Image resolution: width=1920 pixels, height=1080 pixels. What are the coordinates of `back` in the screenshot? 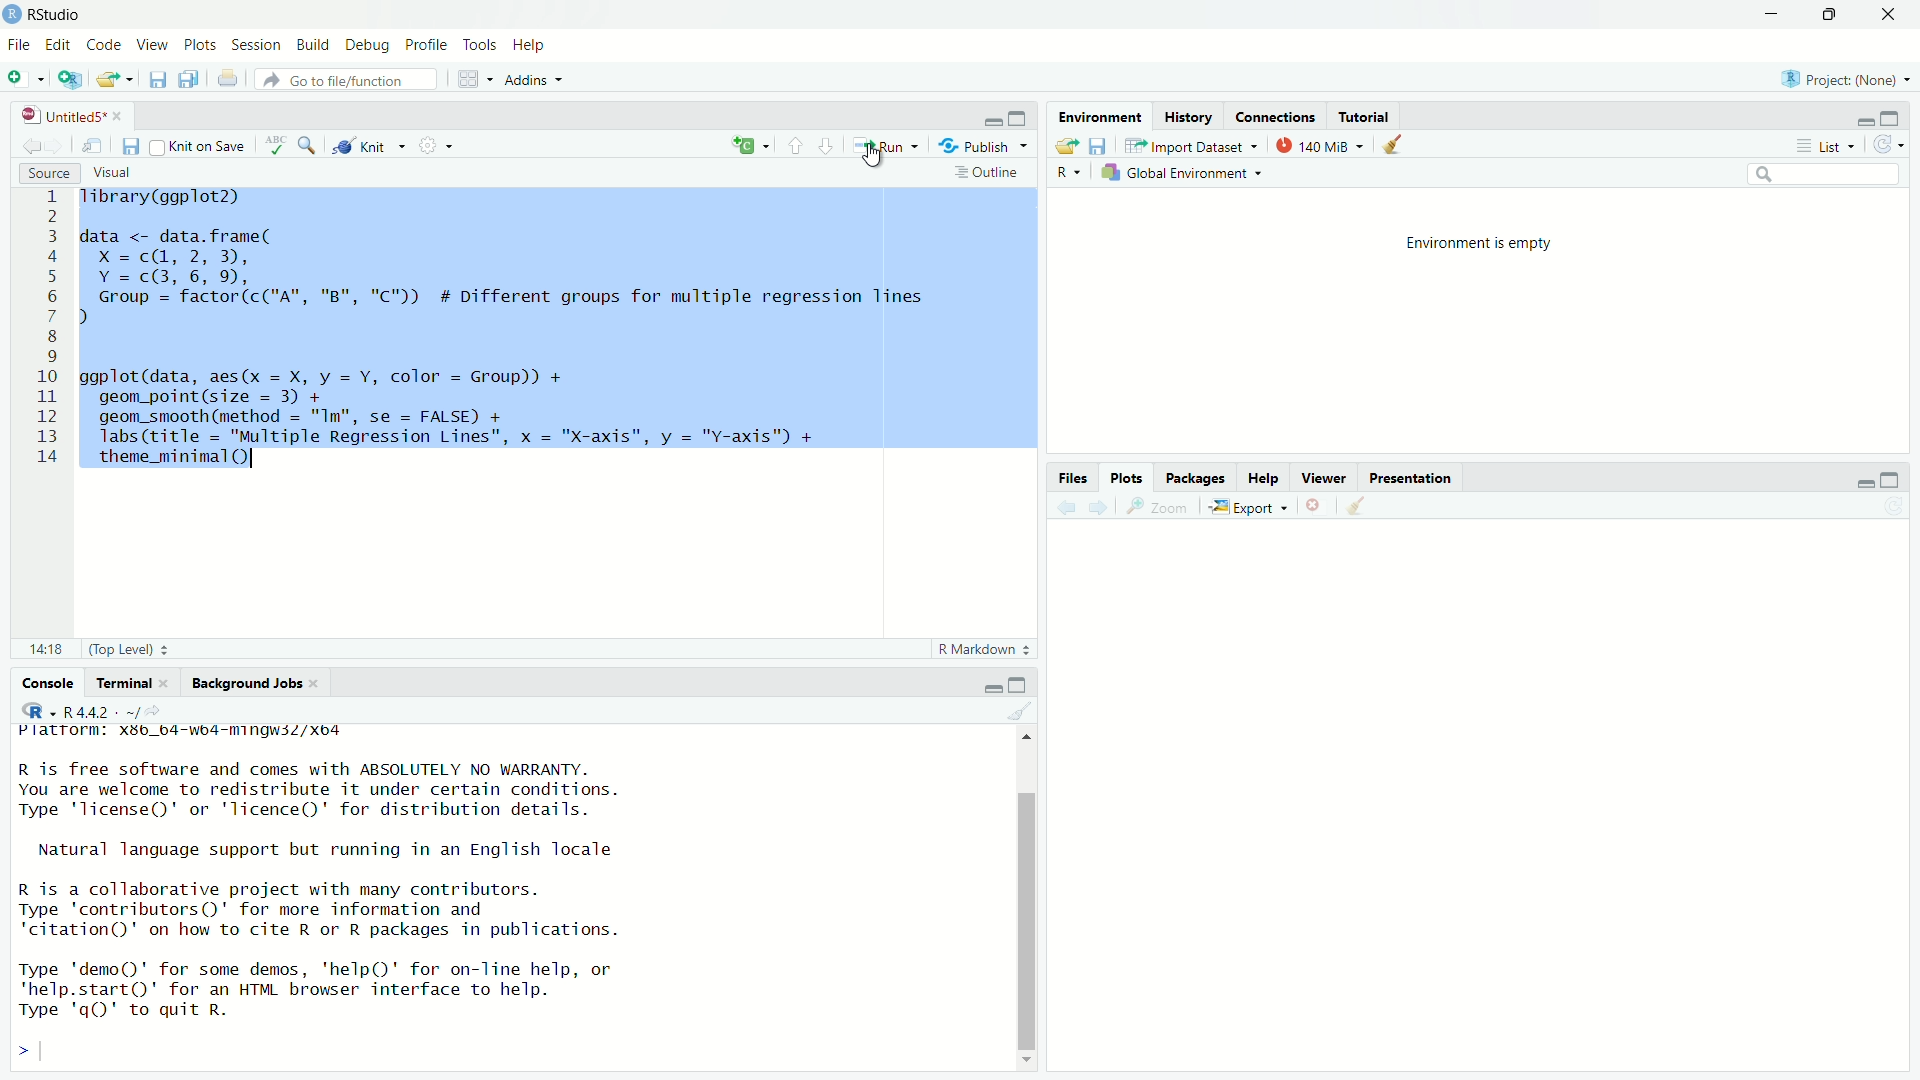 It's located at (26, 147).